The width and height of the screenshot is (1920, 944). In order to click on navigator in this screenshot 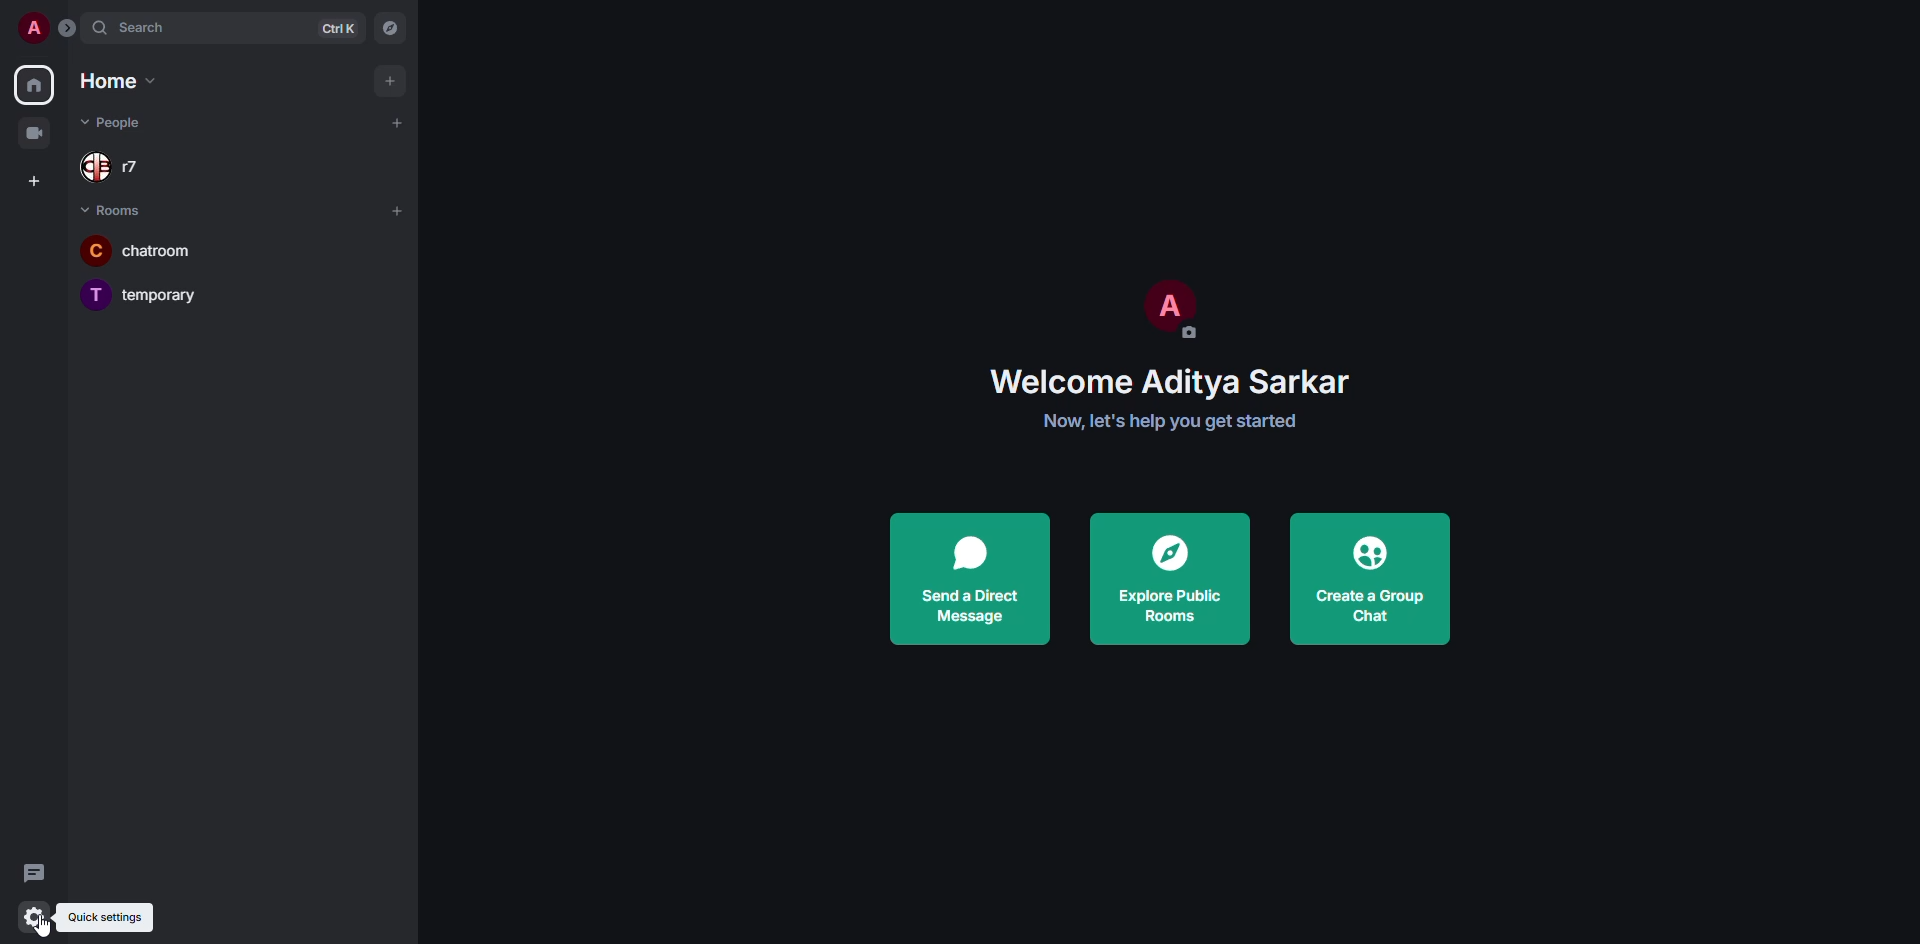, I will do `click(391, 30)`.